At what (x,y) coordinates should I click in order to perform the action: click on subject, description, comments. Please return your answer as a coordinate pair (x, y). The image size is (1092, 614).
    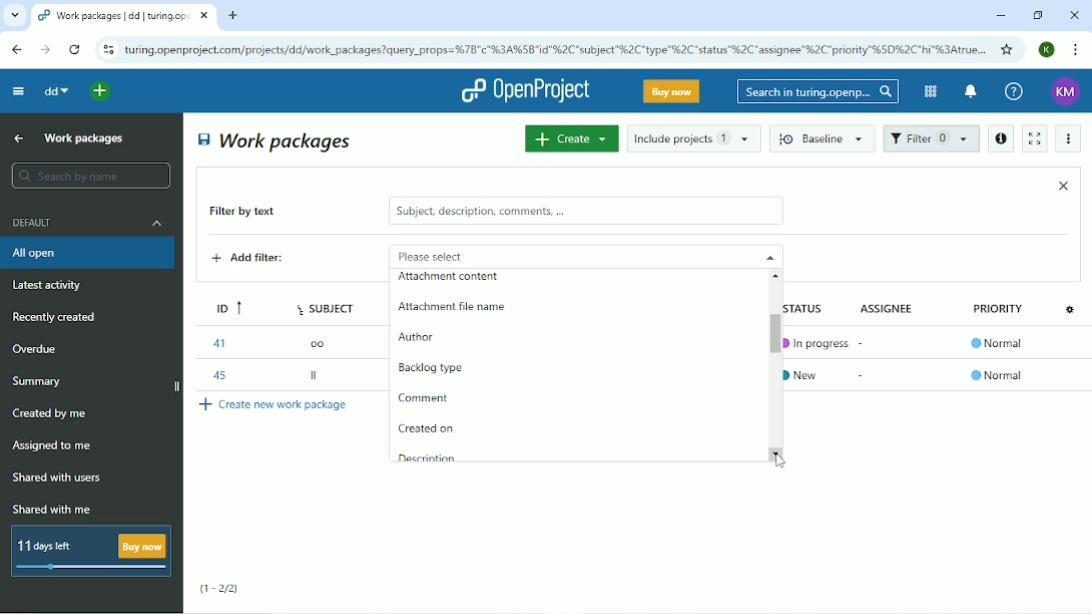
    Looking at the image, I should click on (585, 211).